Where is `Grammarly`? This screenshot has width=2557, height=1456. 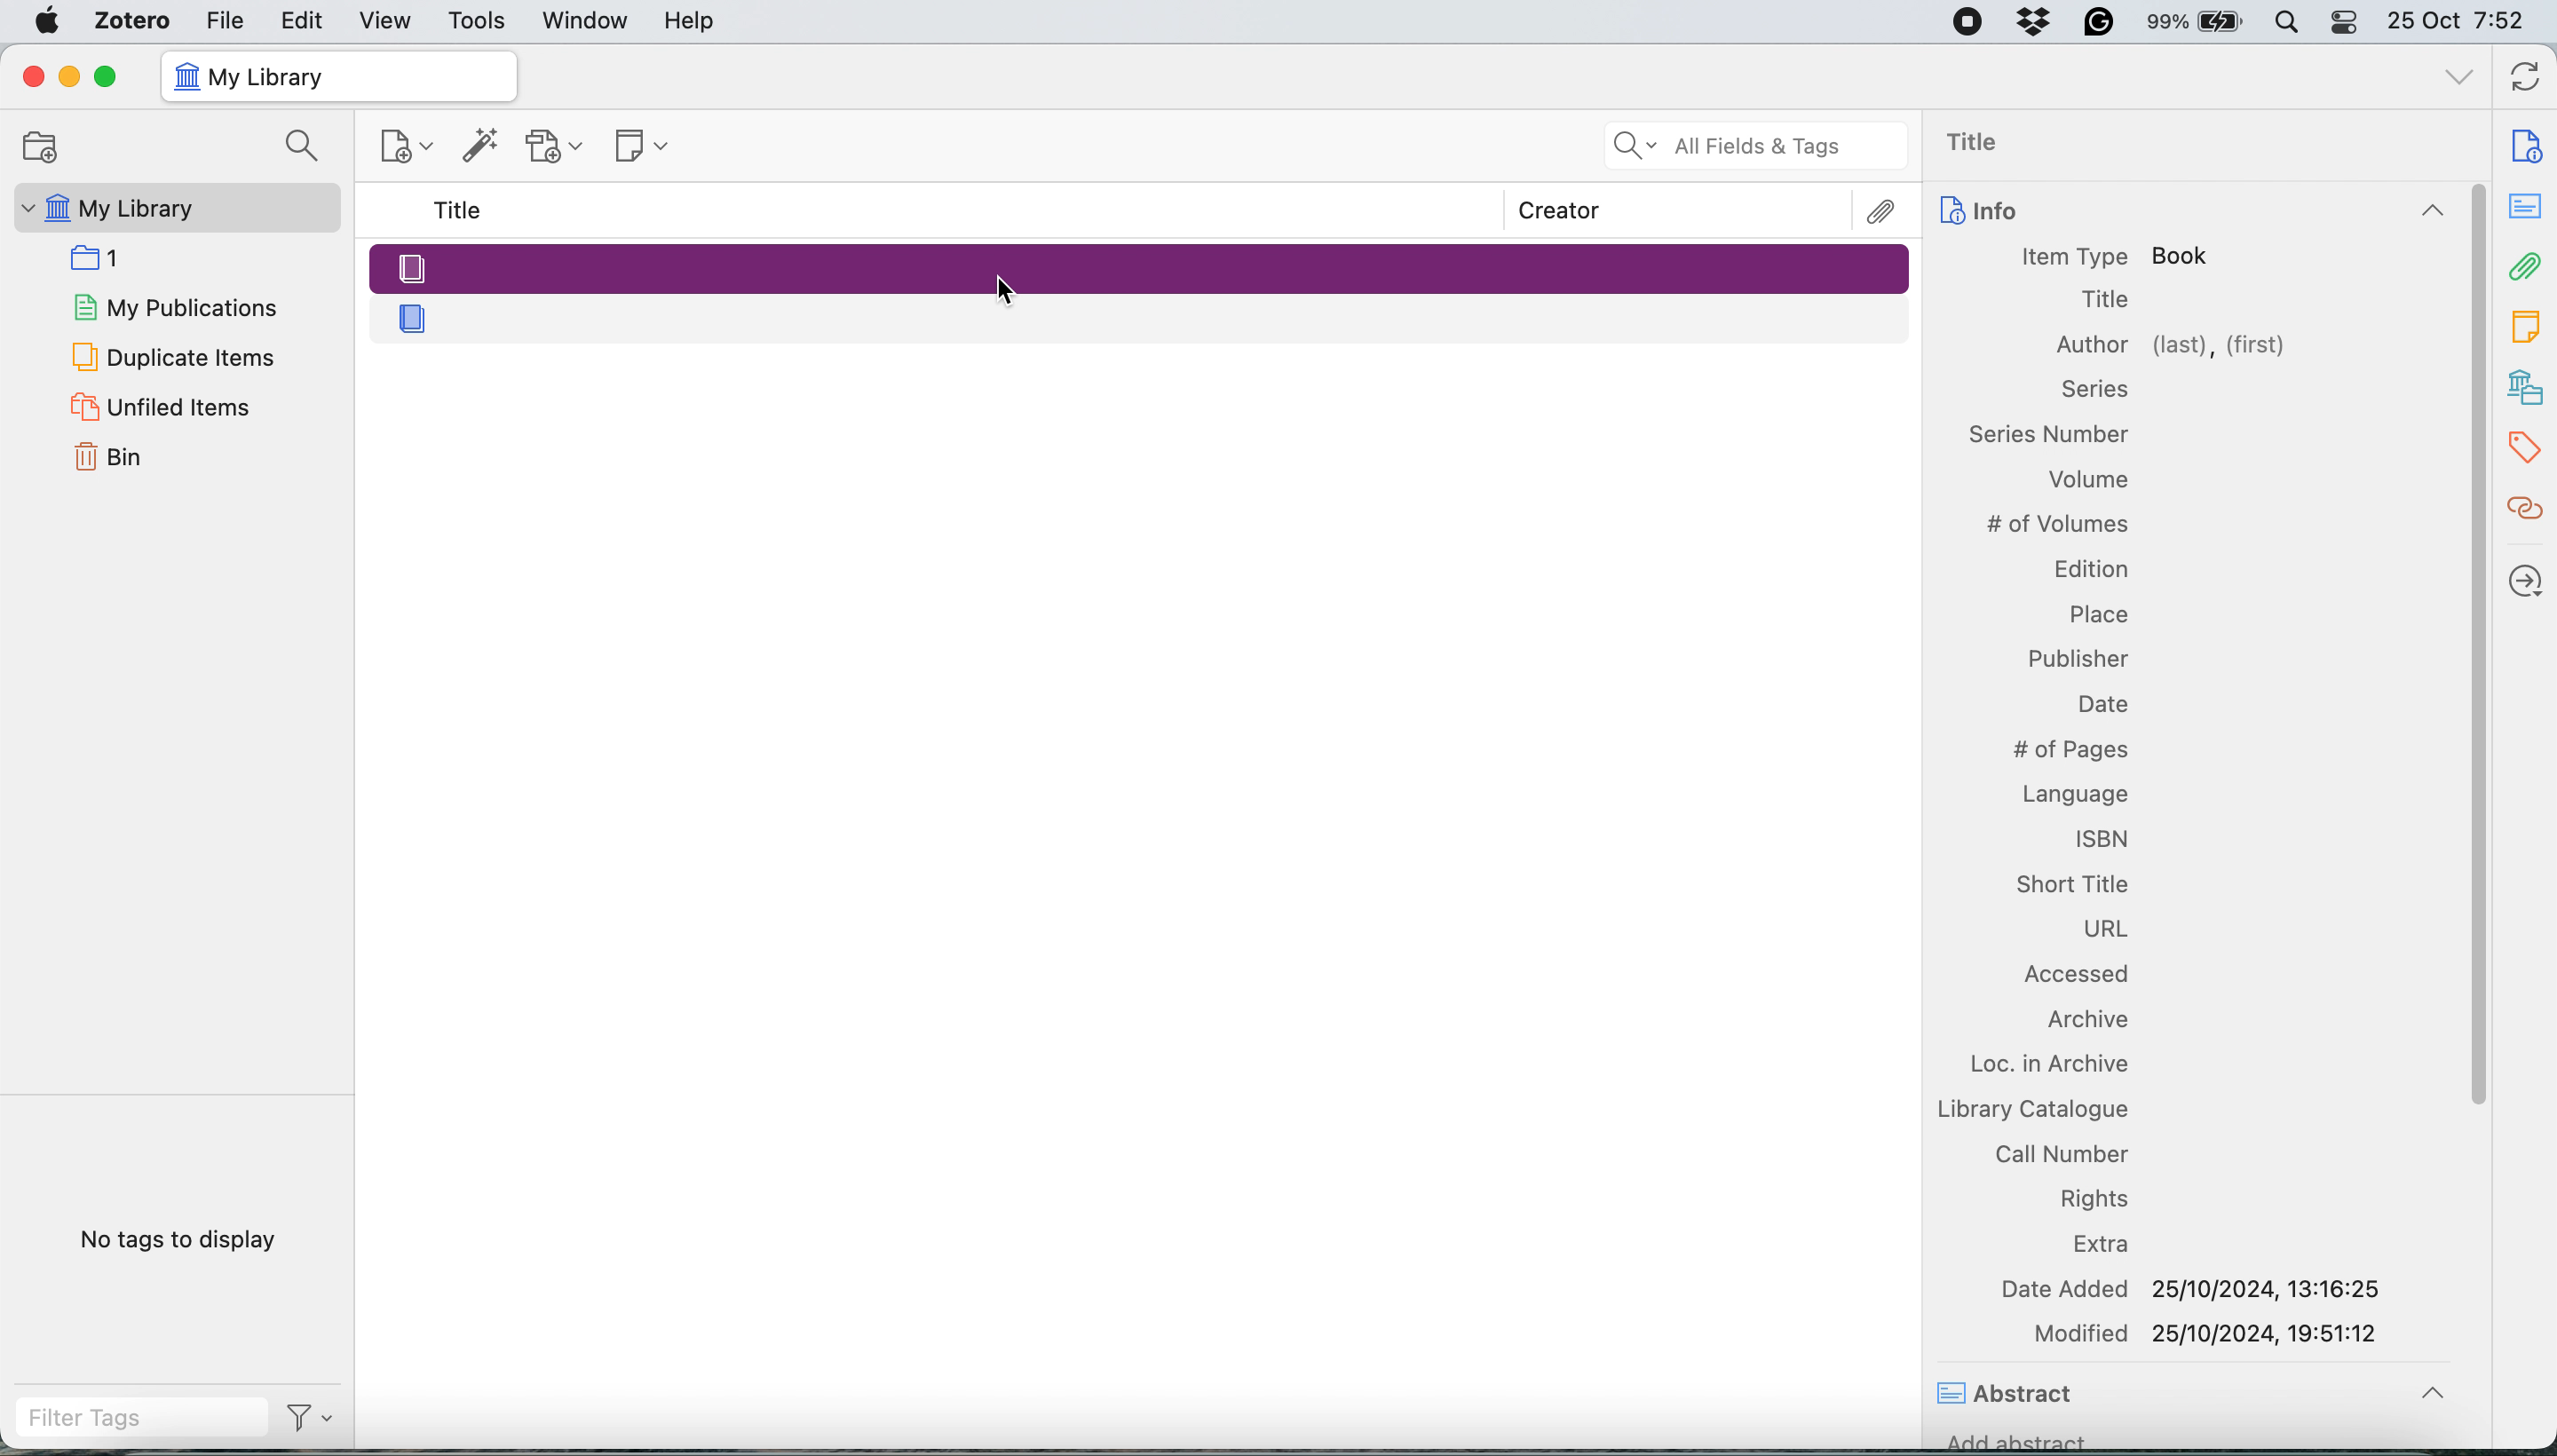
Grammarly is located at coordinates (2100, 21).